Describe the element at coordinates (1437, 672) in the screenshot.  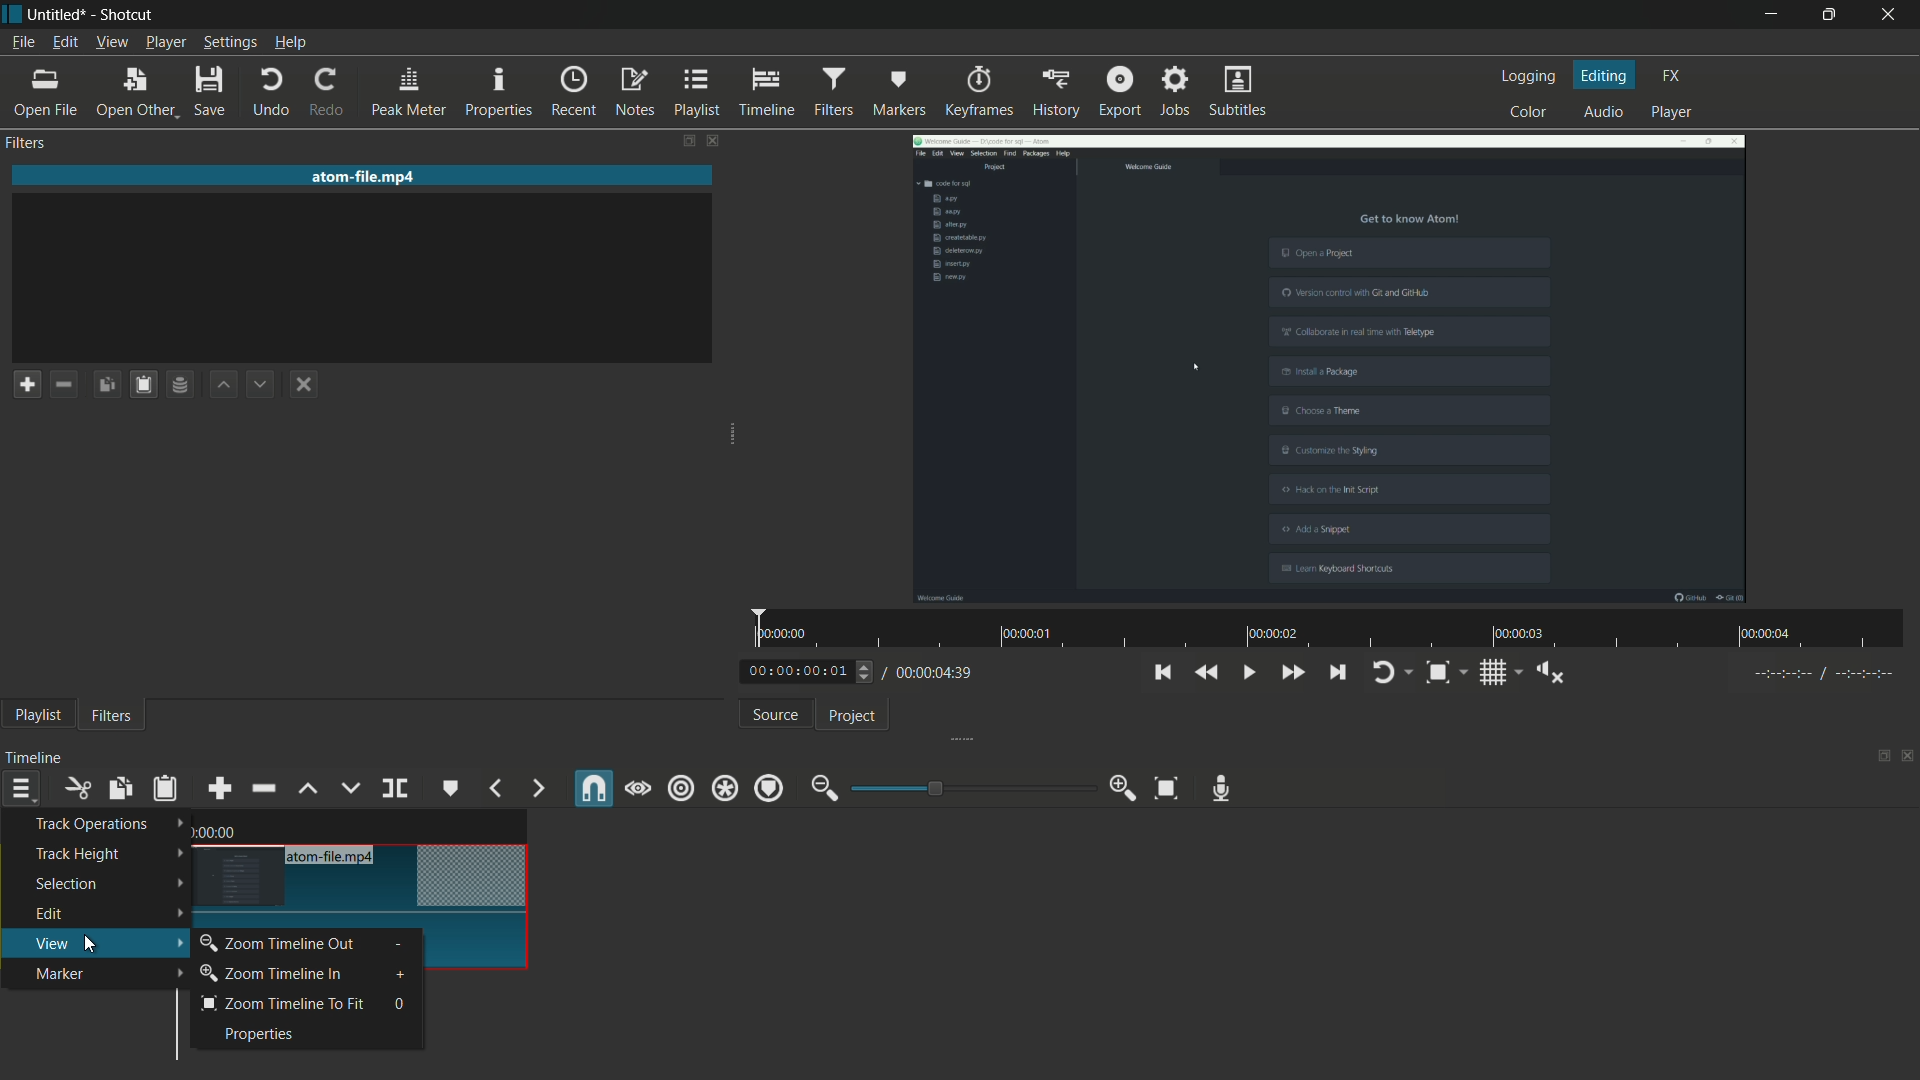
I see `toggle zoom` at that location.